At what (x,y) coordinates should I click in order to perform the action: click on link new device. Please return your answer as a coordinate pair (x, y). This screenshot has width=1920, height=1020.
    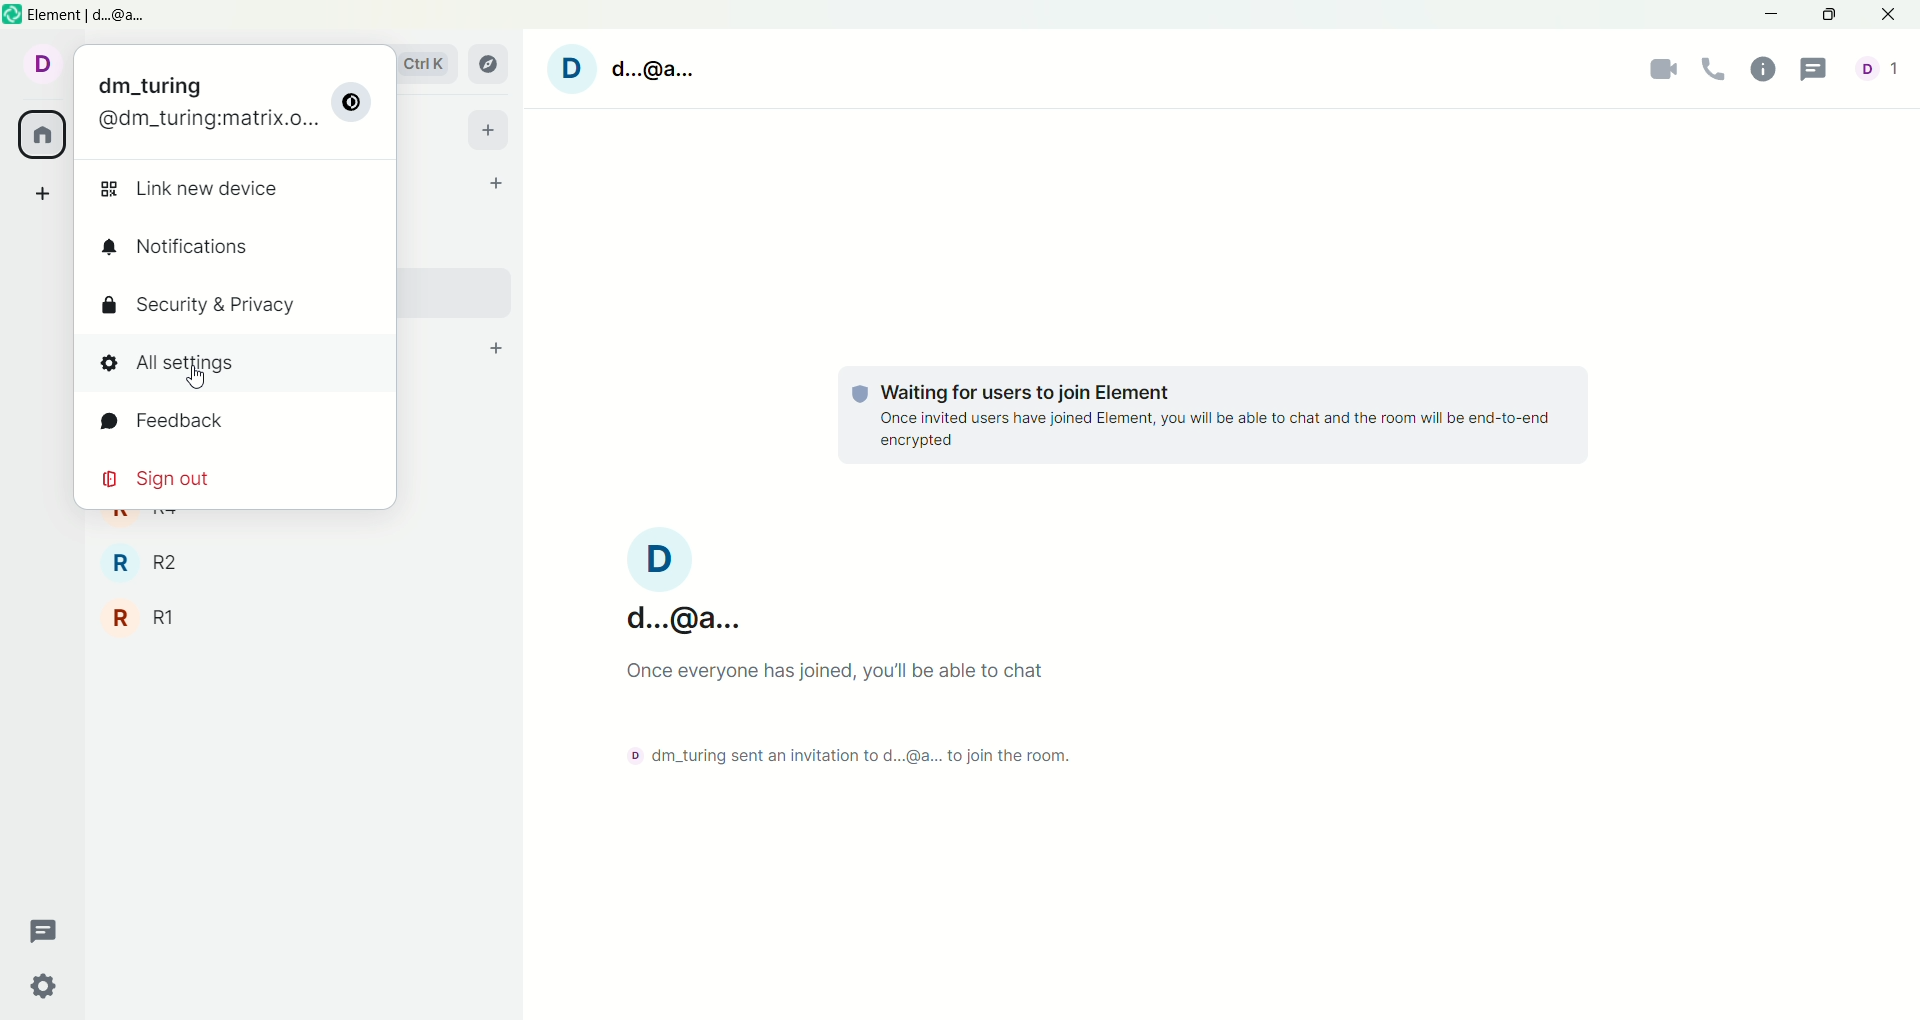
    Looking at the image, I should click on (193, 188).